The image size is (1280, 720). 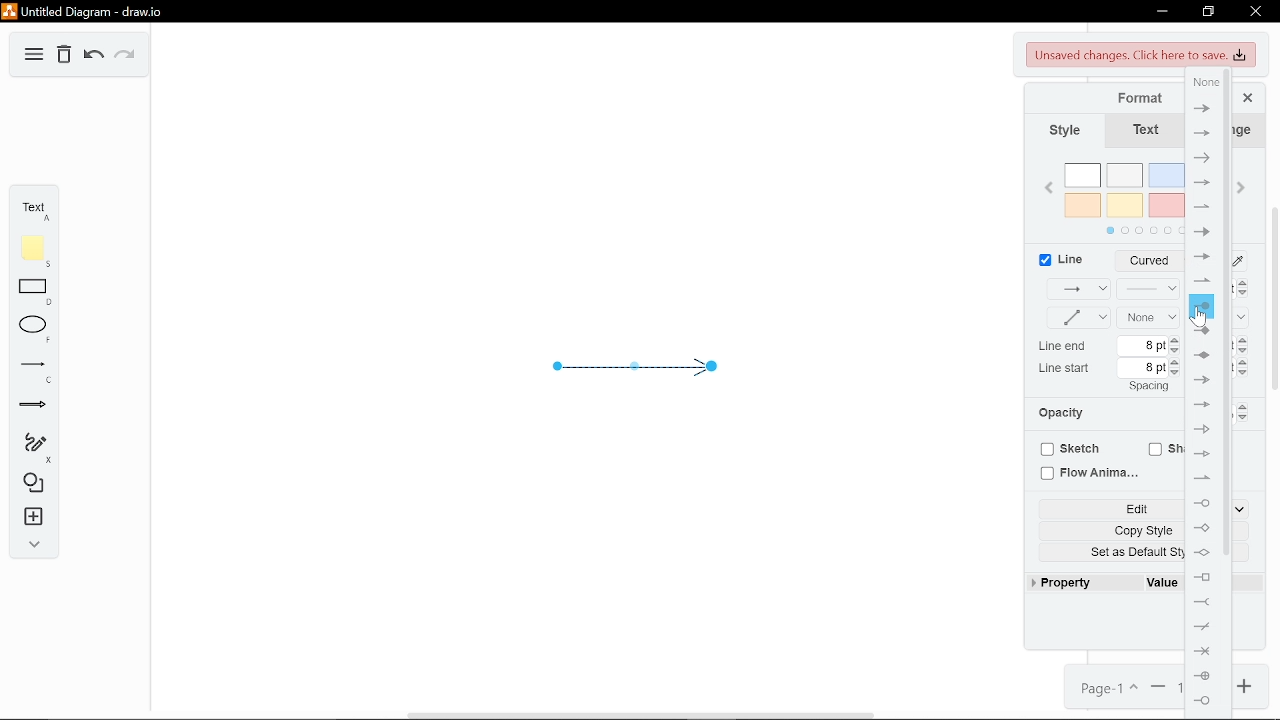 I want to click on Increase LIne end spacing, so click(x=1177, y=339).